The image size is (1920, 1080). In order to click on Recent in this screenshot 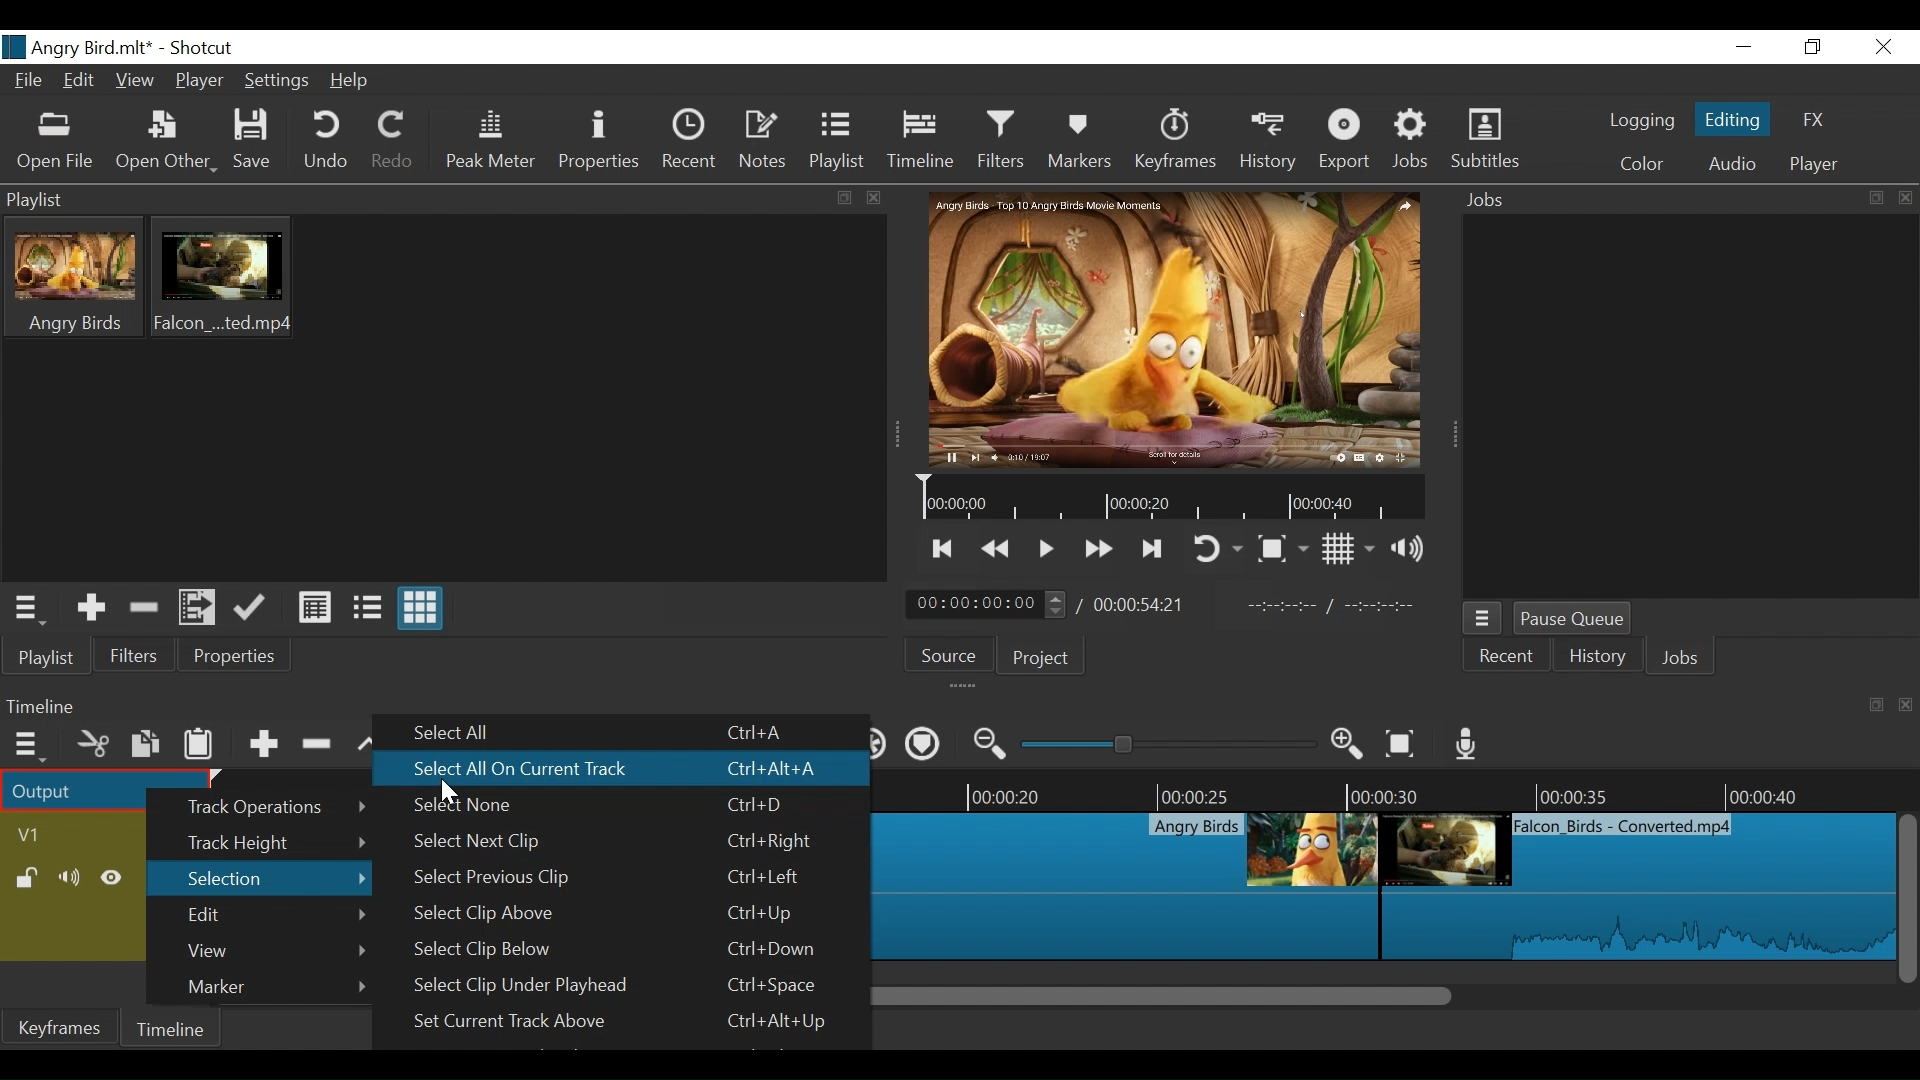, I will do `click(691, 140)`.